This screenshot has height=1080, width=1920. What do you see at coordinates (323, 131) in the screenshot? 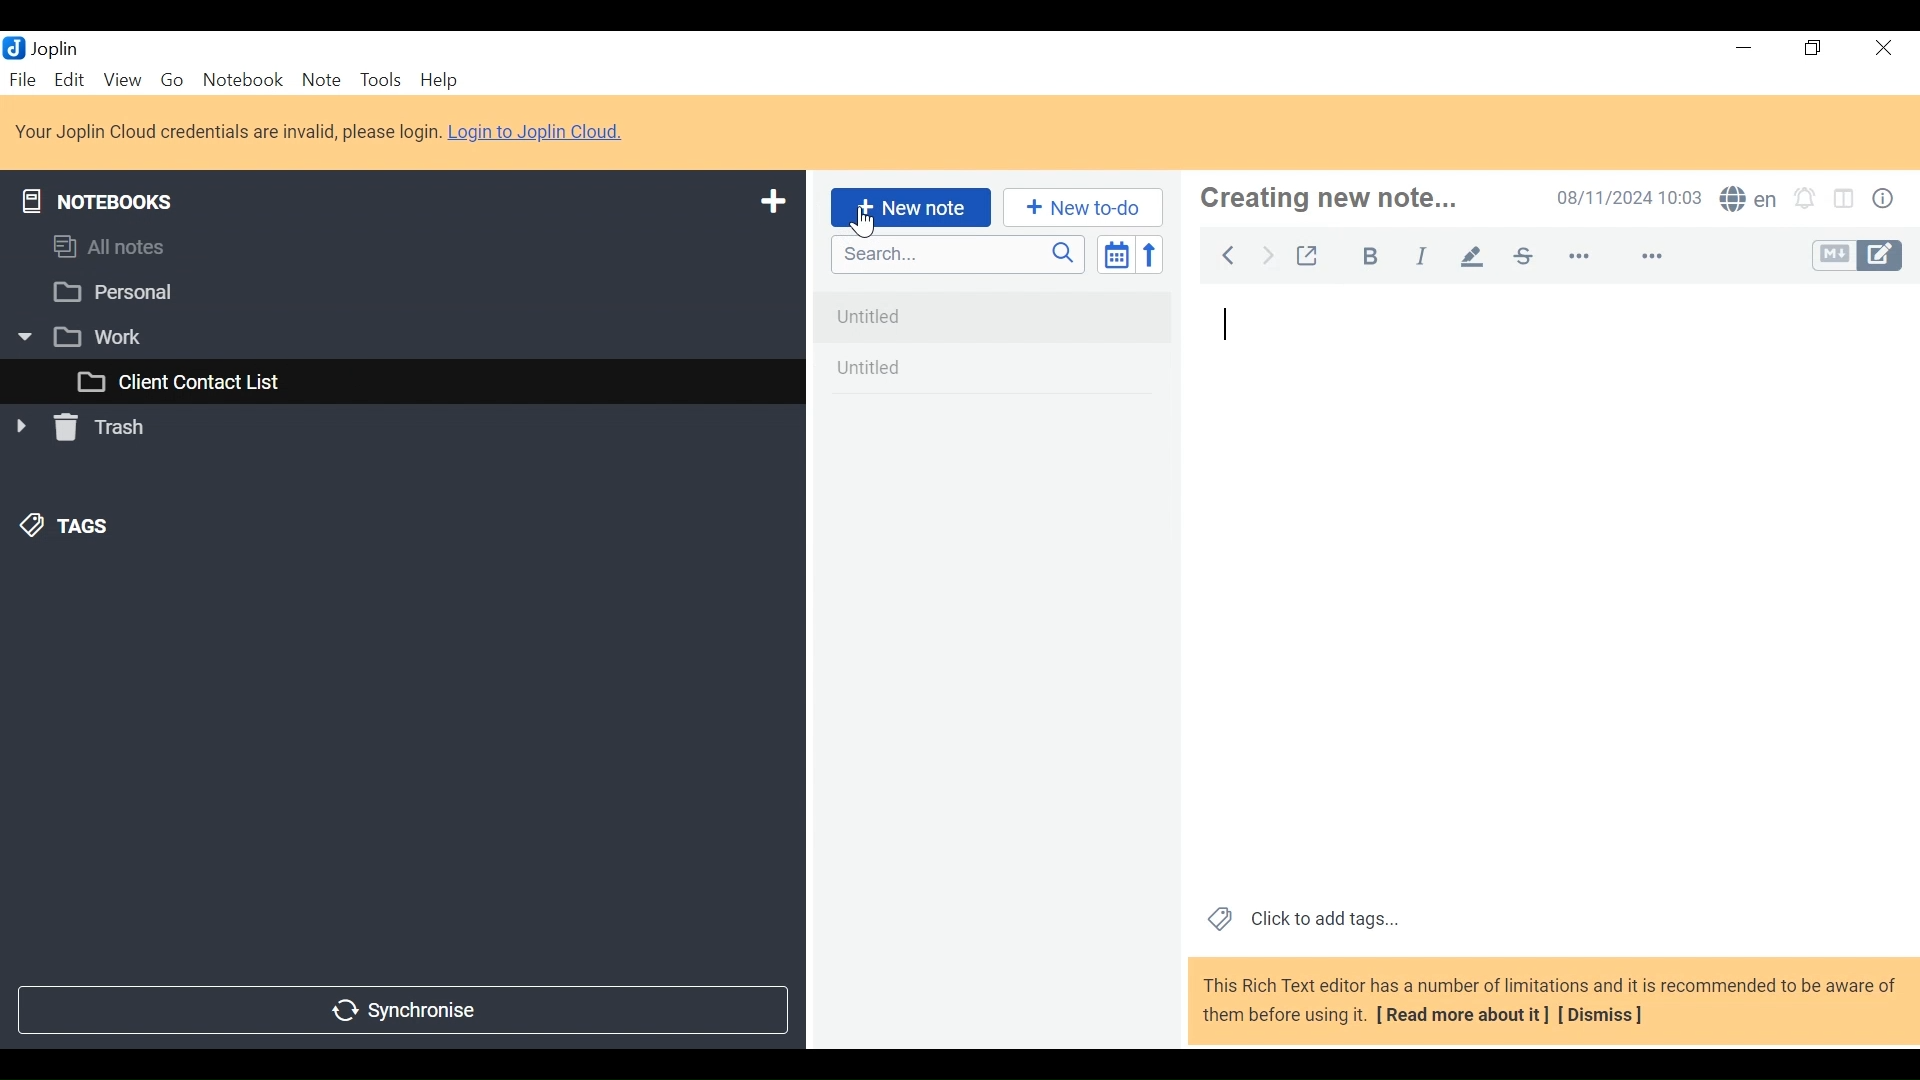
I see `Your Joplin Cloud credentials are invalid, please login. Login to Joplin Cloud.` at bounding box center [323, 131].